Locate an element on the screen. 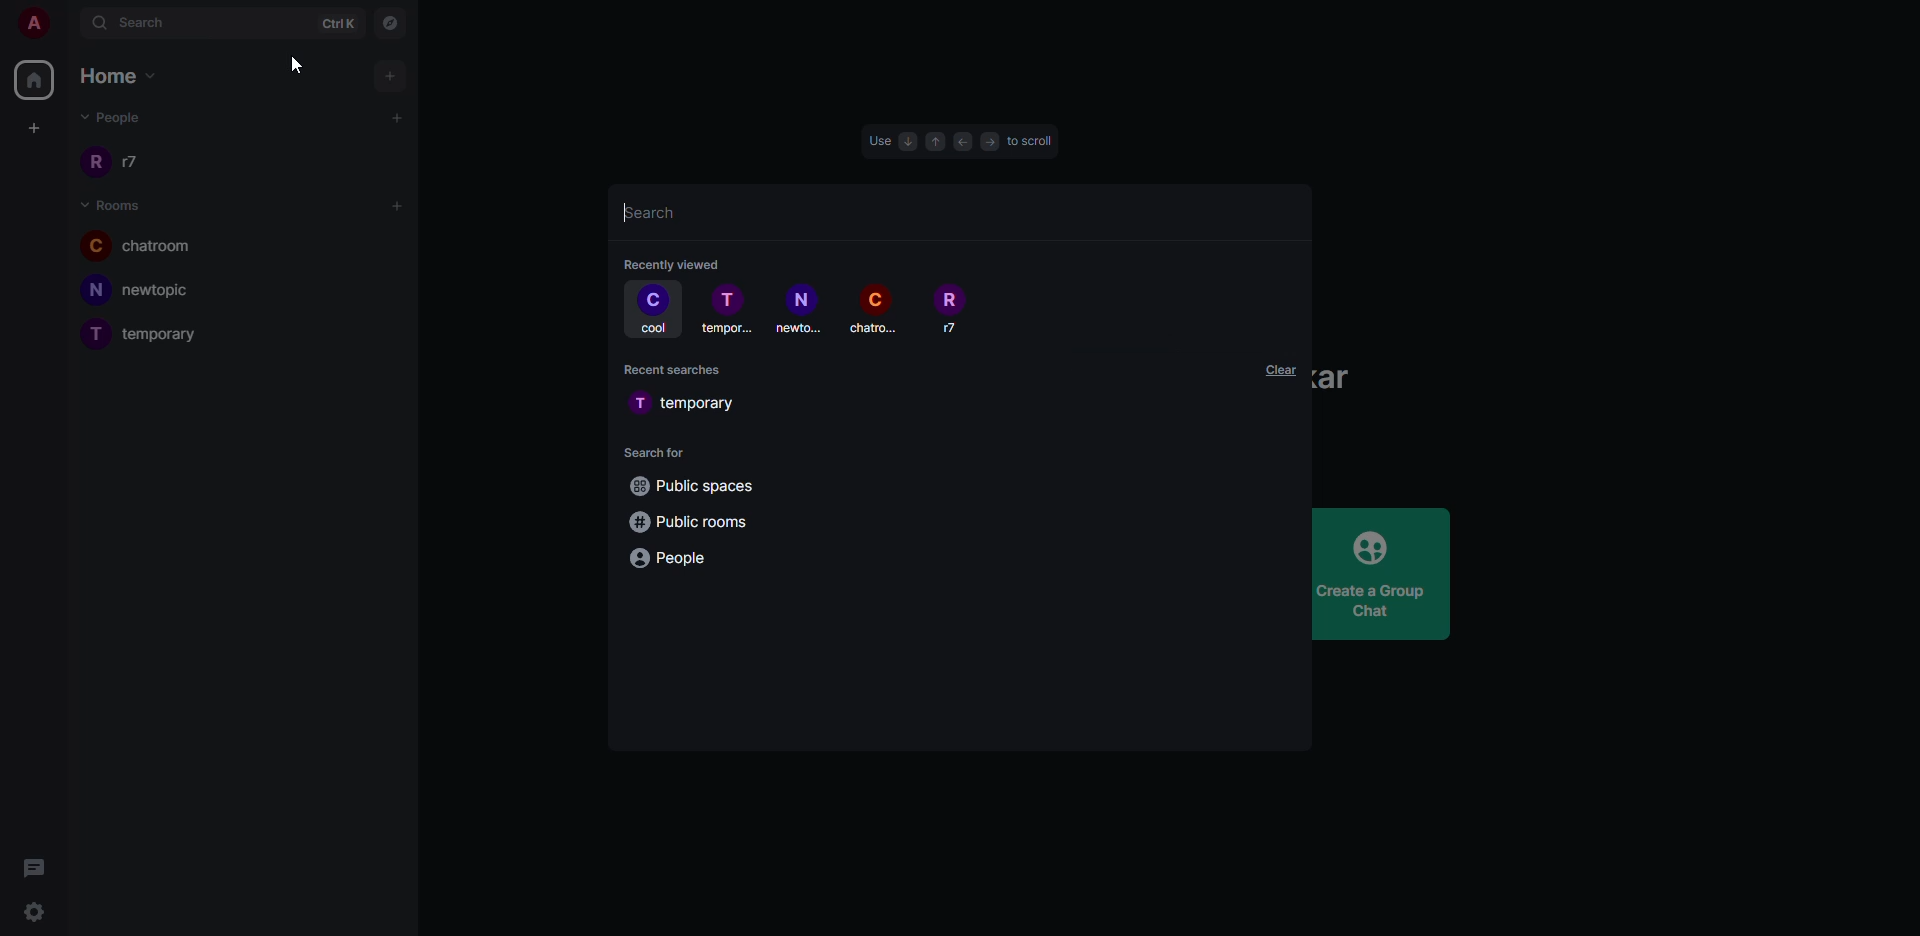  create group chat is located at coordinates (1384, 572).